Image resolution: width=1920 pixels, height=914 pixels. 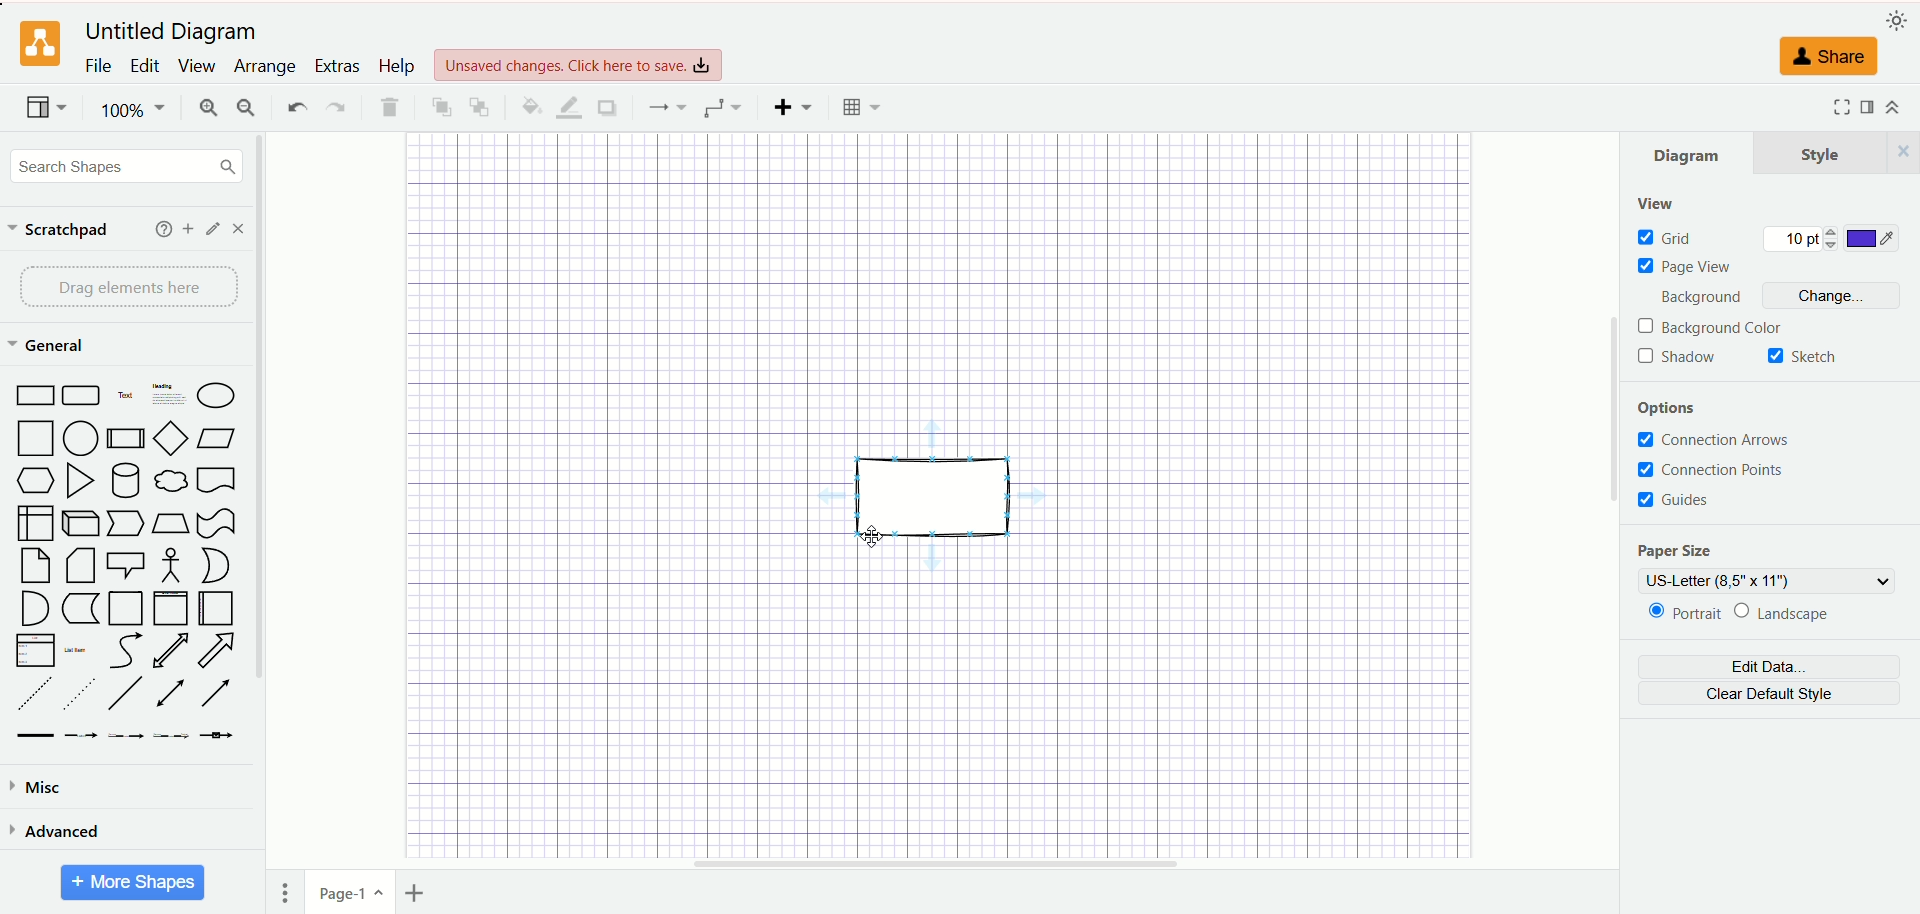 I want to click on zoom out, so click(x=248, y=108).